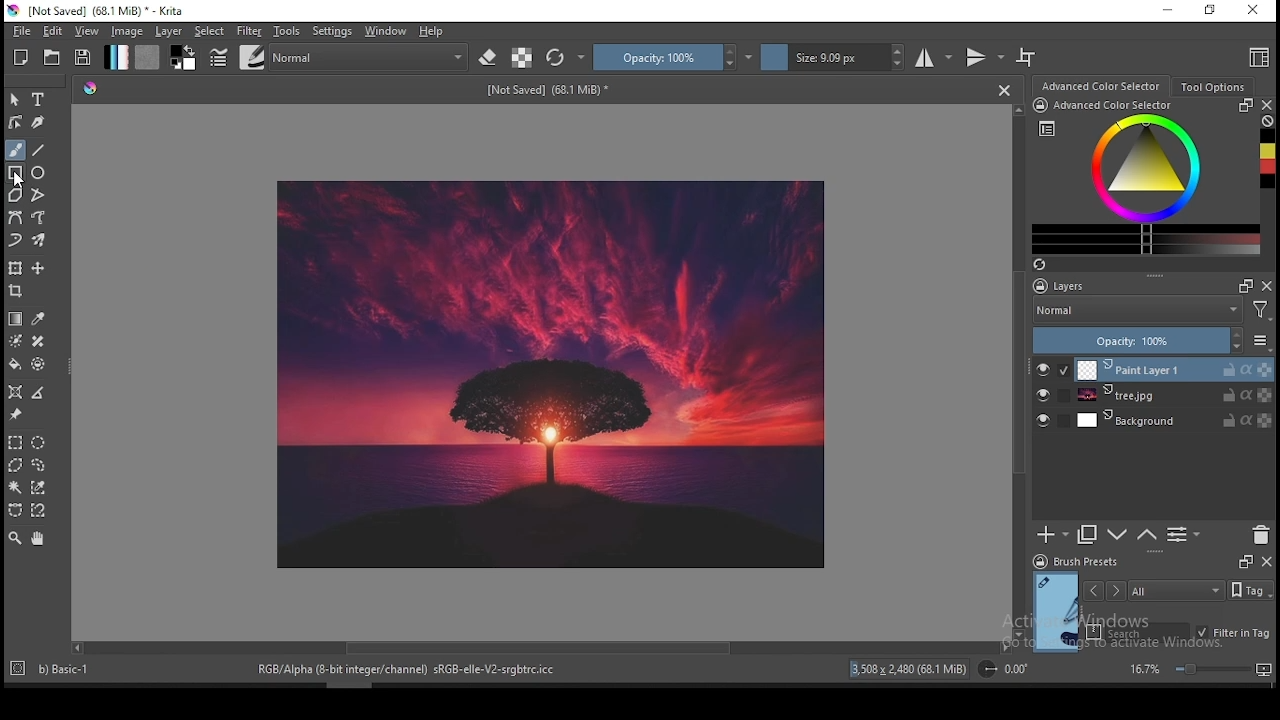  Describe the element at coordinates (1004, 90) in the screenshot. I see `Close` at that location.